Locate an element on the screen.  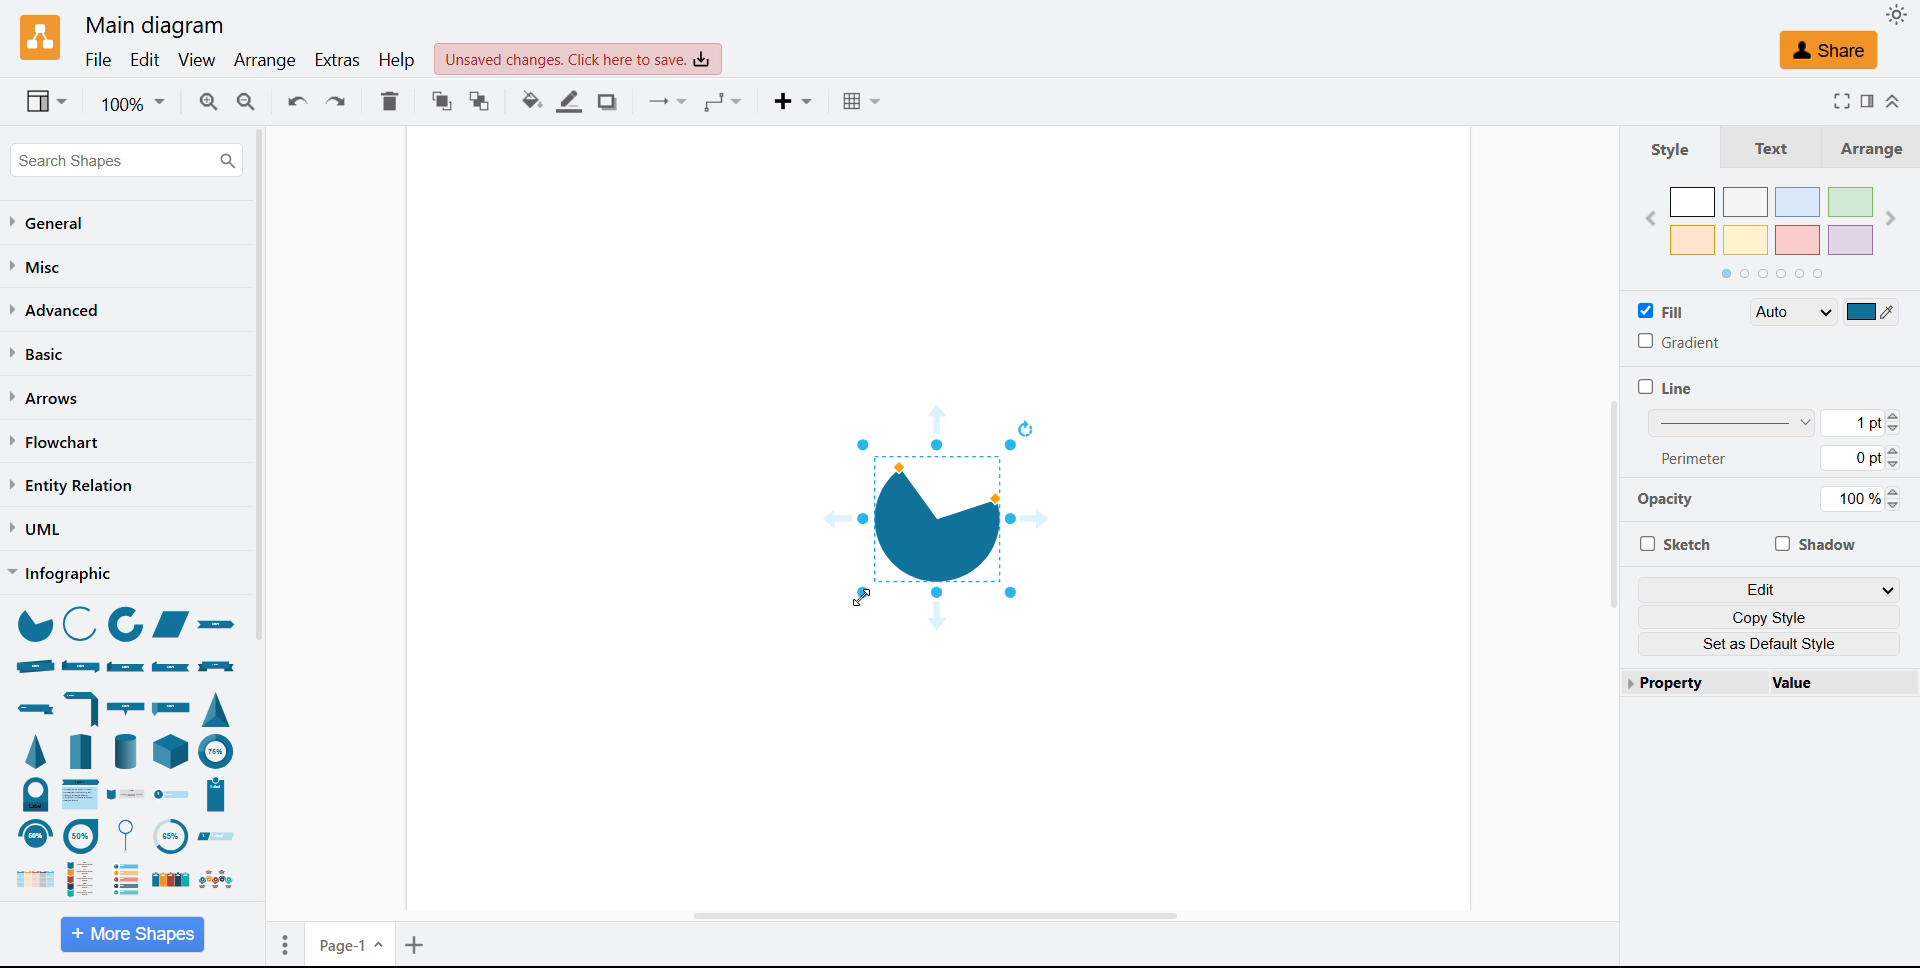
Set opacity  is located at coordinates (1860, 499).